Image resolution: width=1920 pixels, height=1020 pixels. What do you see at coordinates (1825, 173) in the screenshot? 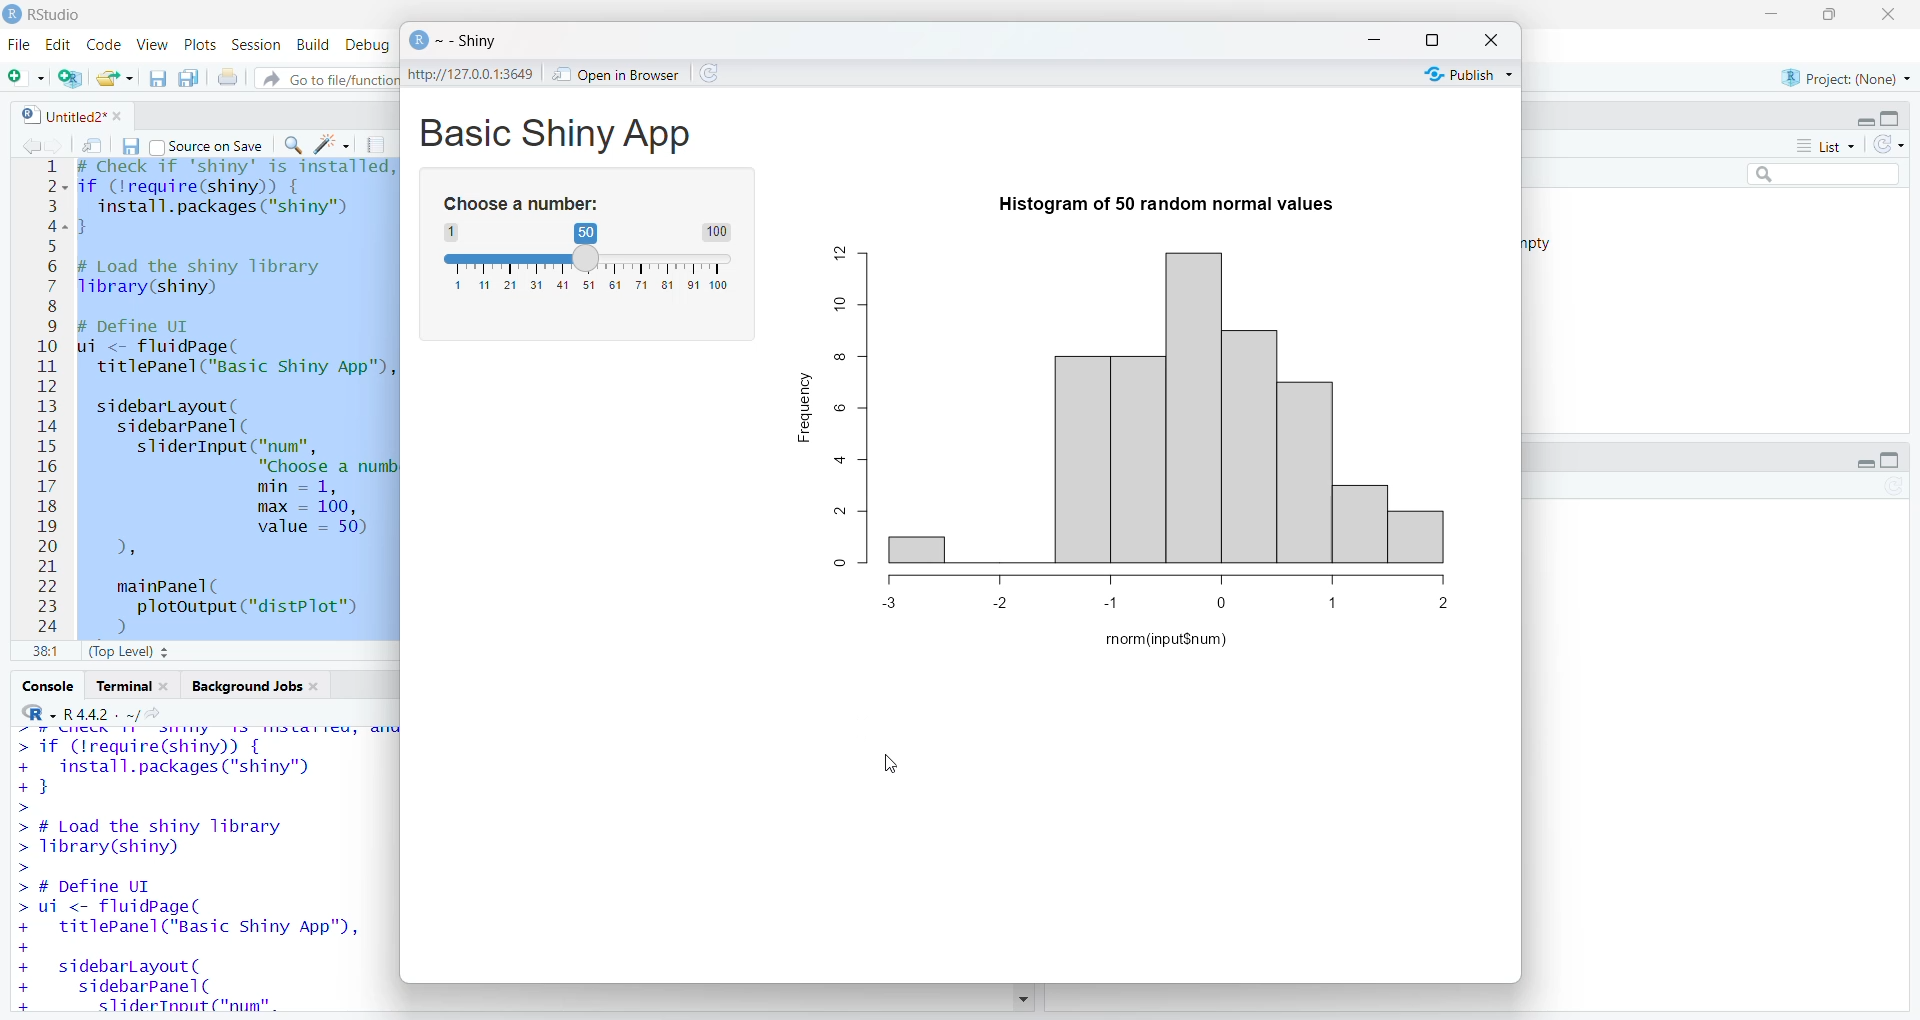
I see `search` at bounding box center [1825, 173].